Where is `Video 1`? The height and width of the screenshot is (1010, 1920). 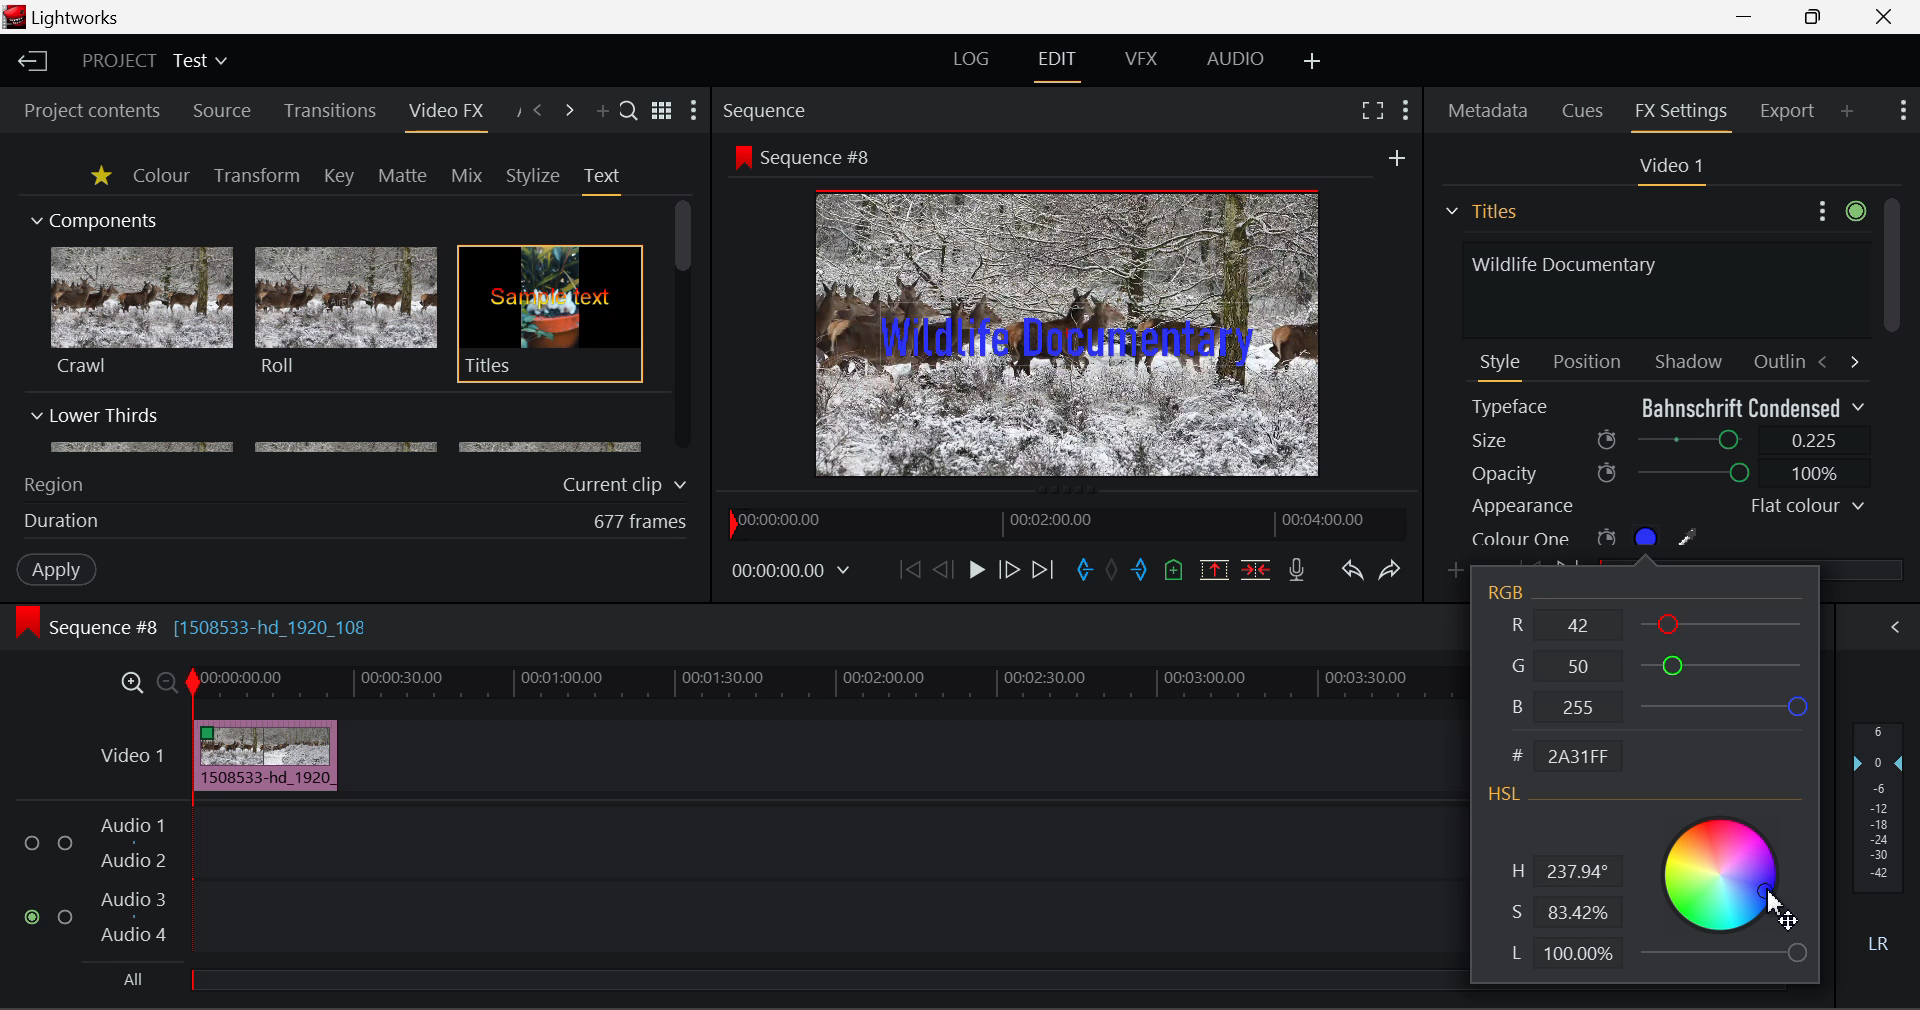 Video 1 is located at coordinates (1668, 167).